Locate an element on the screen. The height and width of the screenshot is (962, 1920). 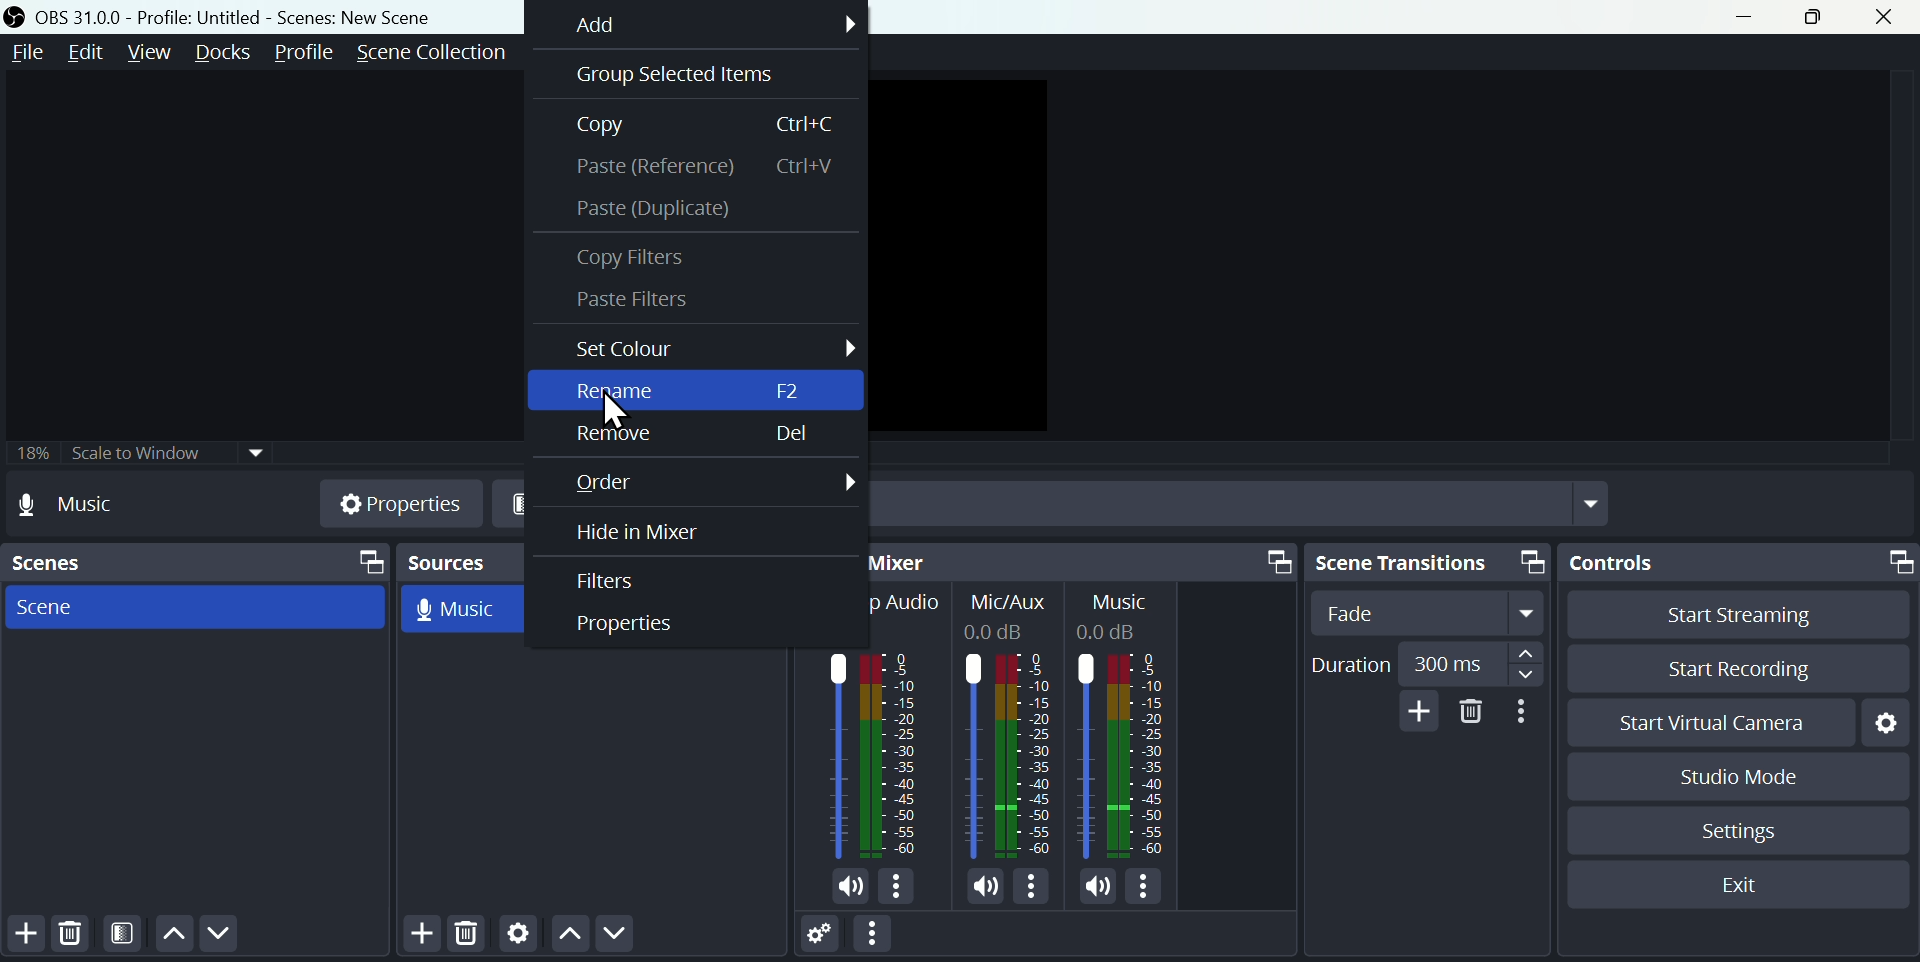
Sources is located at coordinates (459, 563).